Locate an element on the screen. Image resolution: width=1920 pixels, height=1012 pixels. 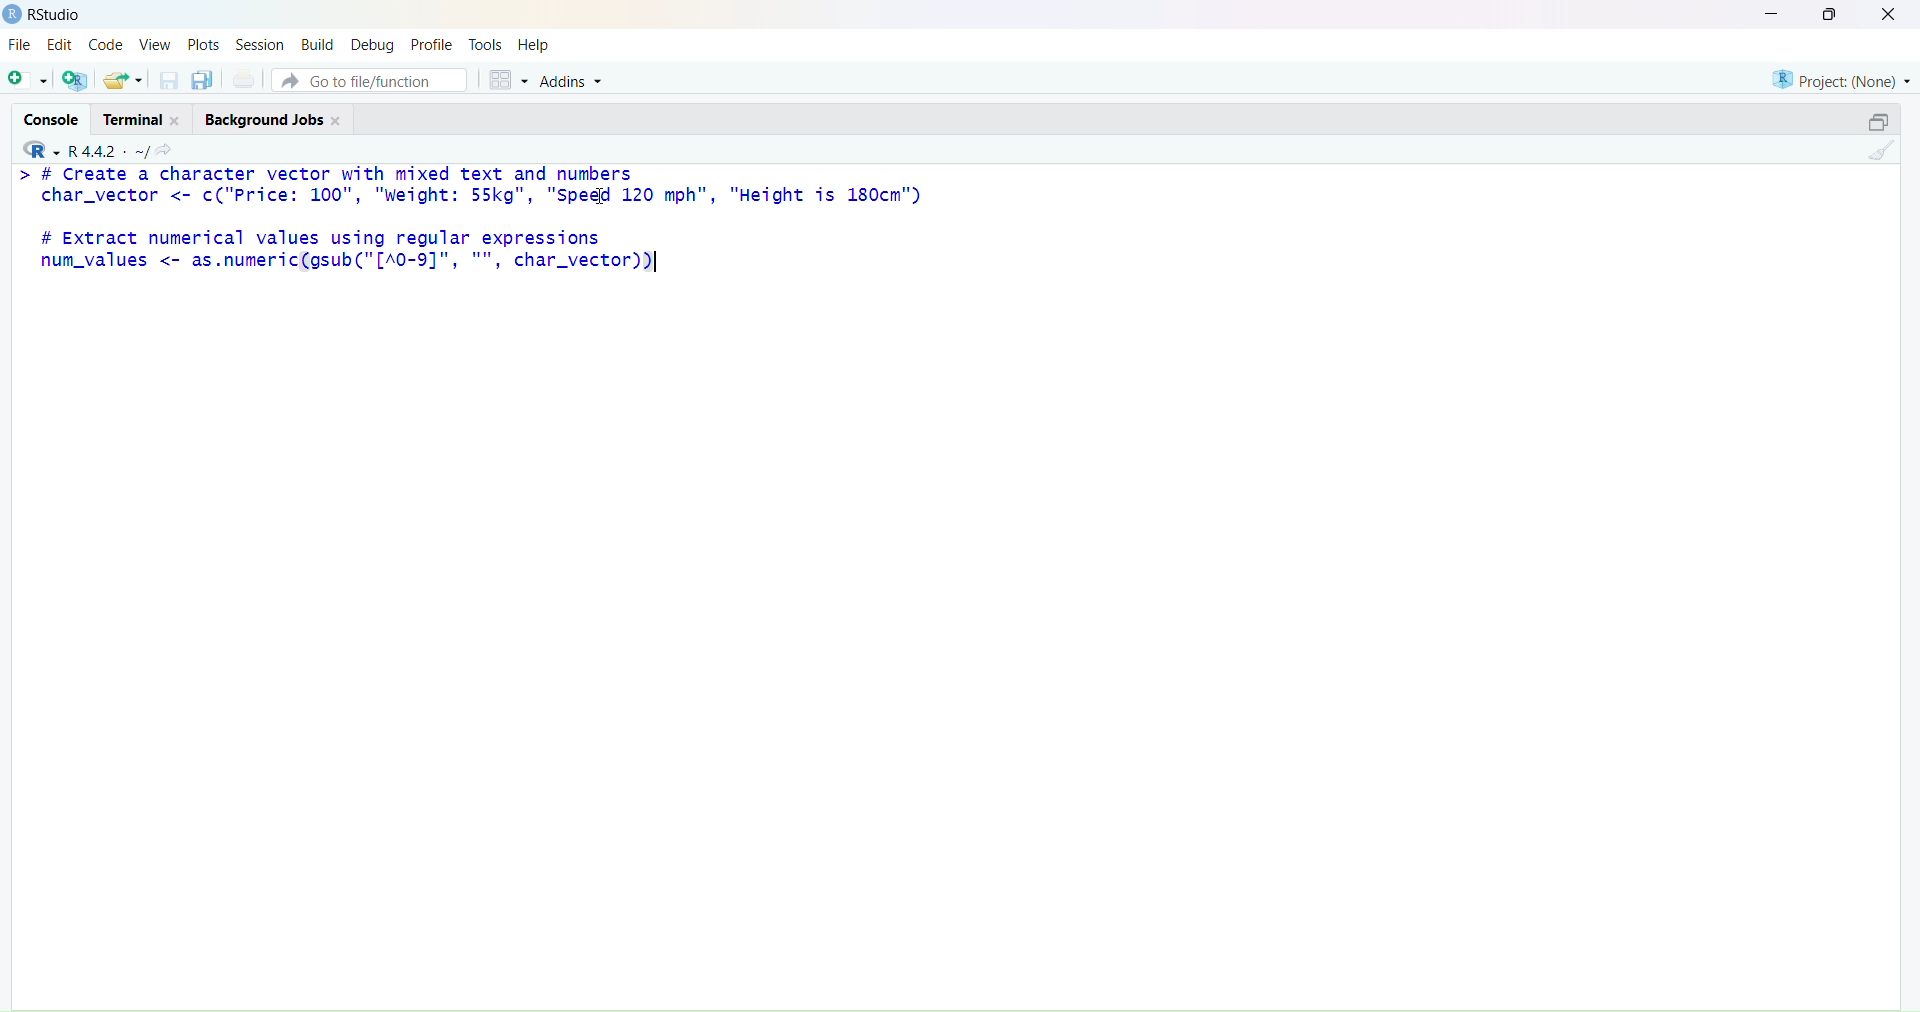
close is located at coordinates (1889, 14).